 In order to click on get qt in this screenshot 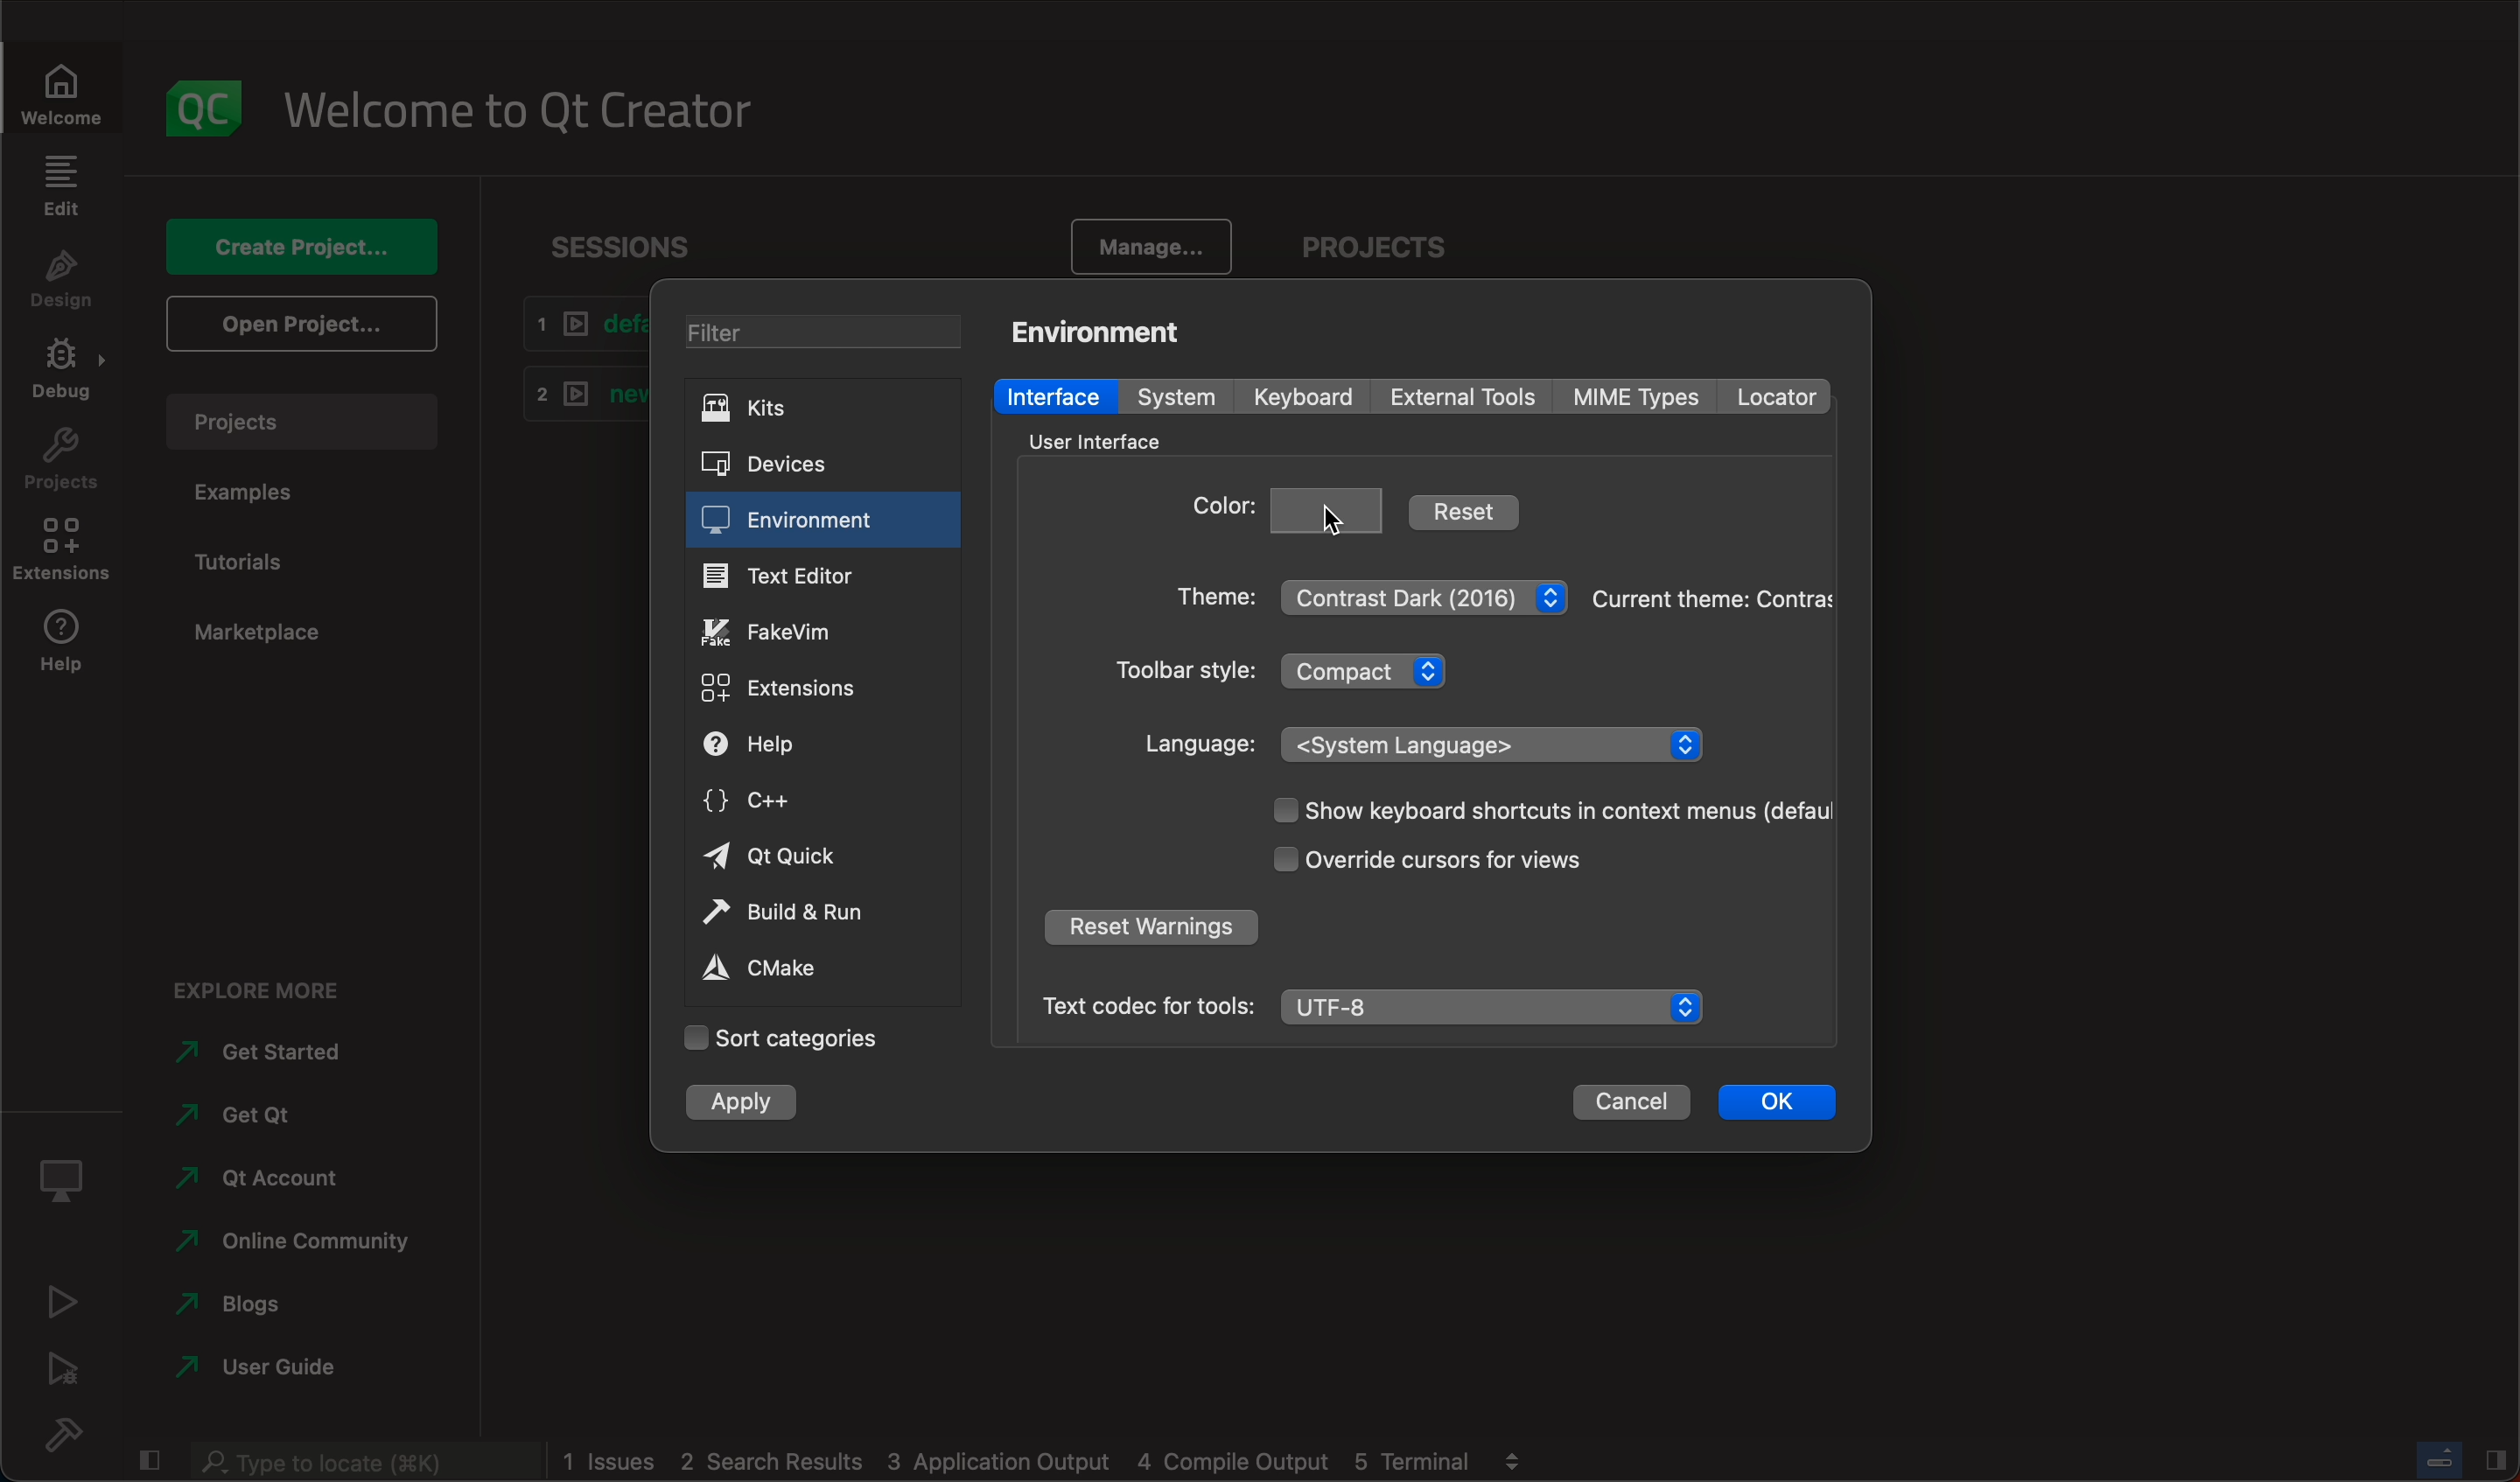, I will do `click(253, 1109)`.